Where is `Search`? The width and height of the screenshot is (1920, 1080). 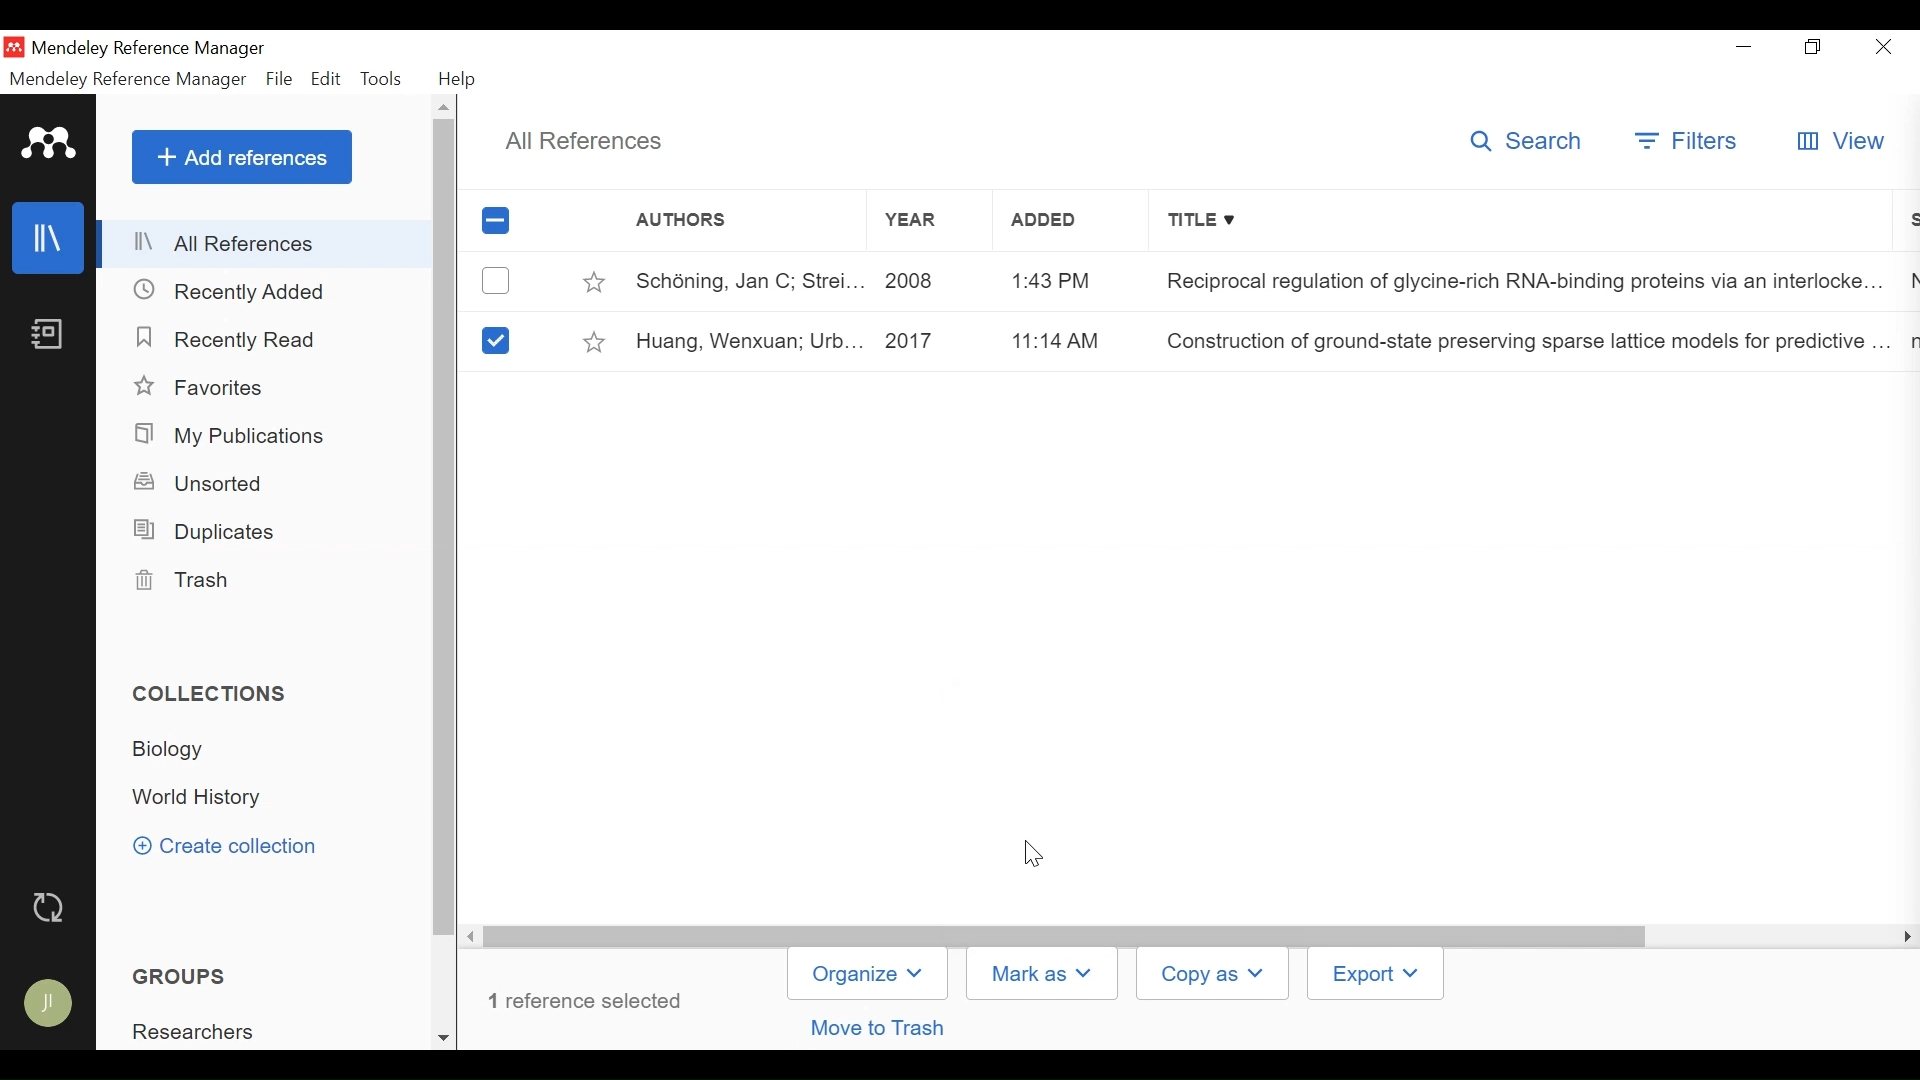 Search is located at coordinates (1527, 143).